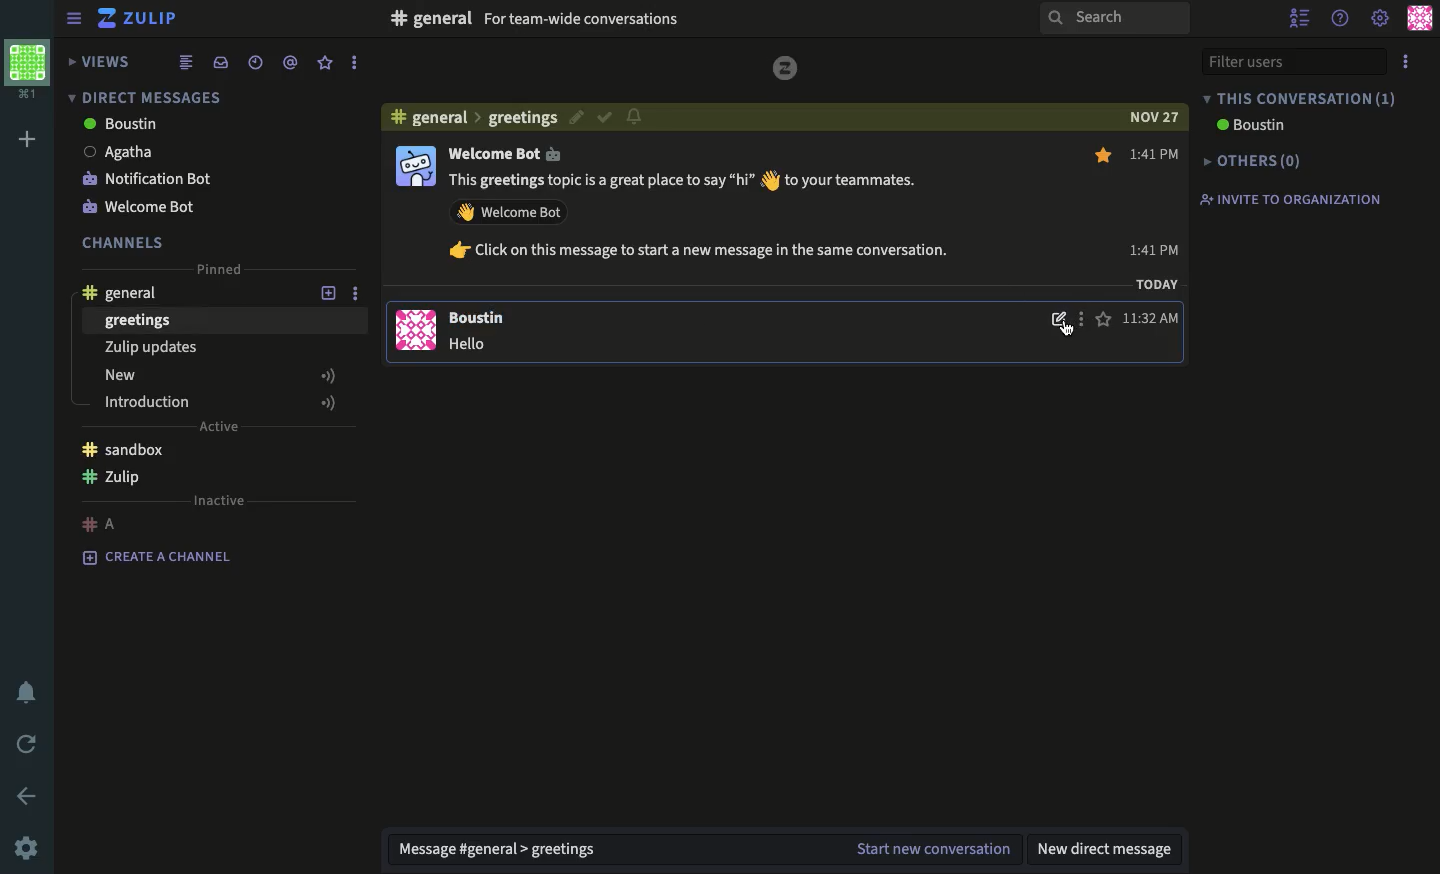 The image size is (1440, 874). What do you see at coordinates (150, 179) in the screenshot?
I see `Notification Bot` at bounding box center [150, 179].